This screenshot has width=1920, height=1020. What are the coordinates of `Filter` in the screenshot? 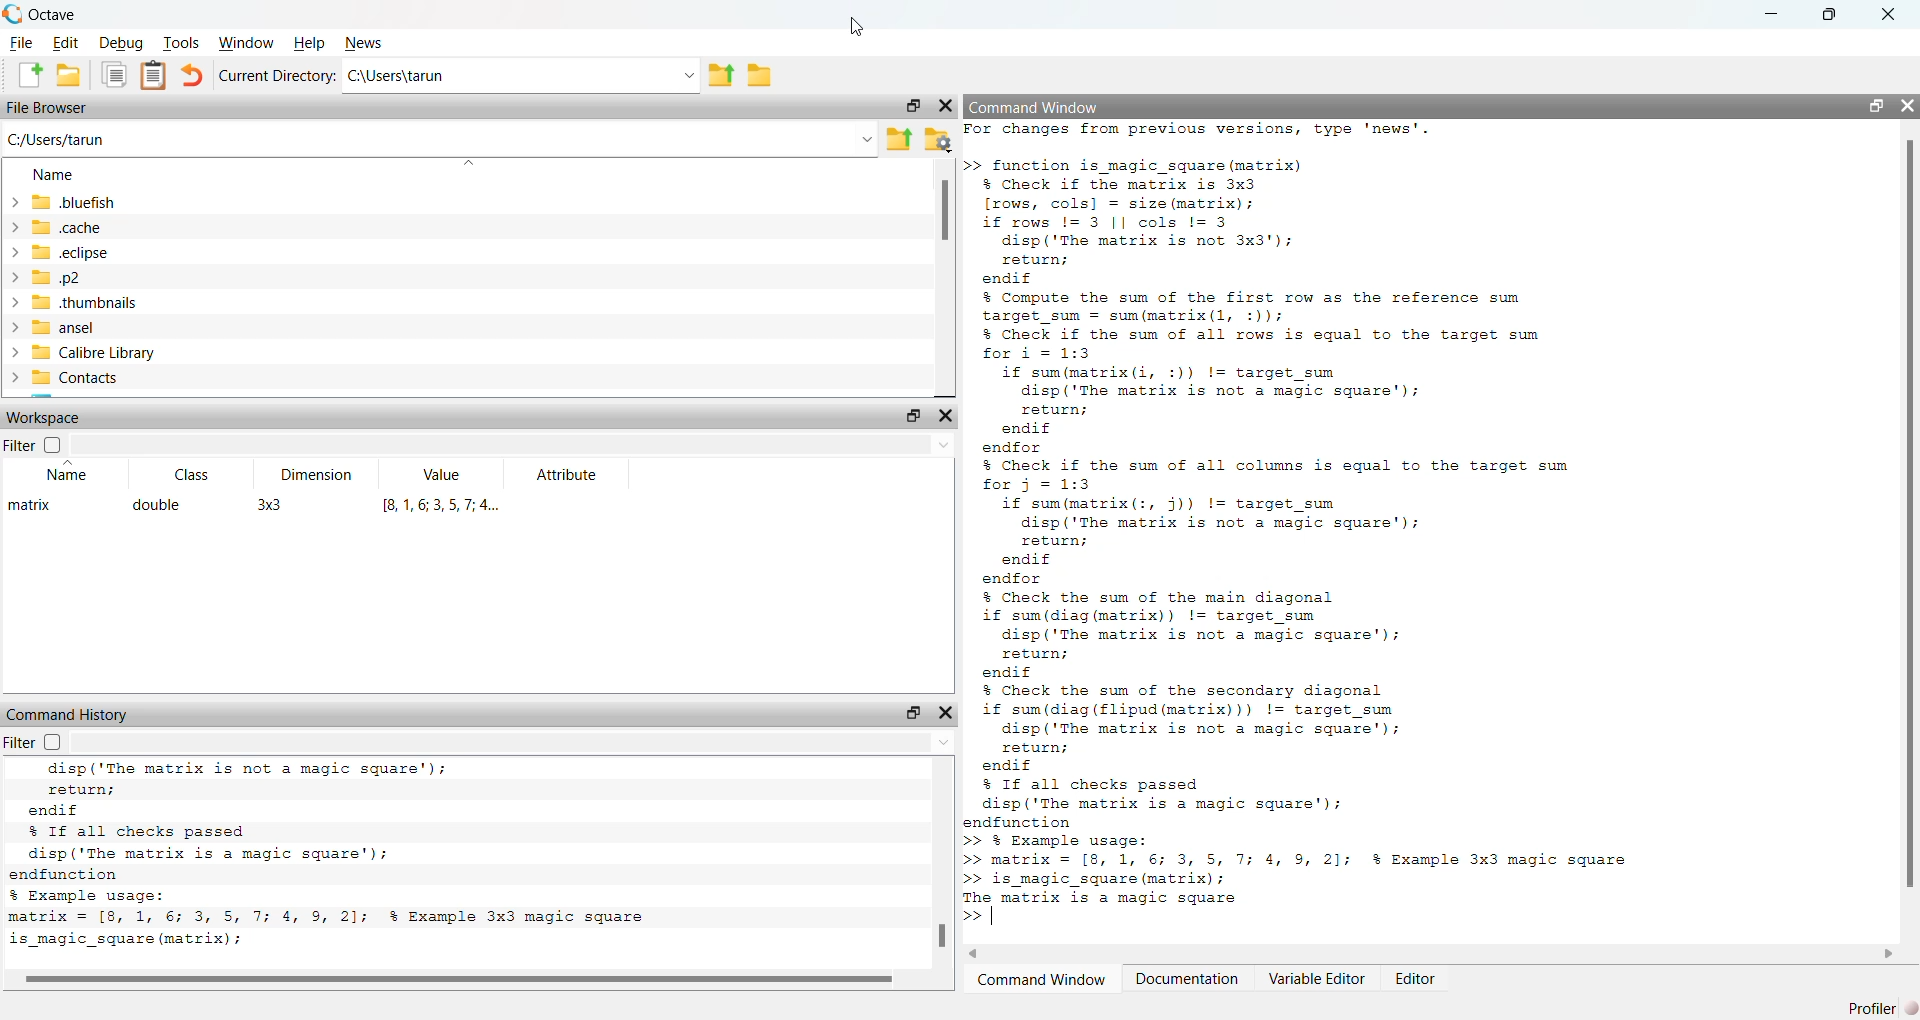 It's located at (32, 444).